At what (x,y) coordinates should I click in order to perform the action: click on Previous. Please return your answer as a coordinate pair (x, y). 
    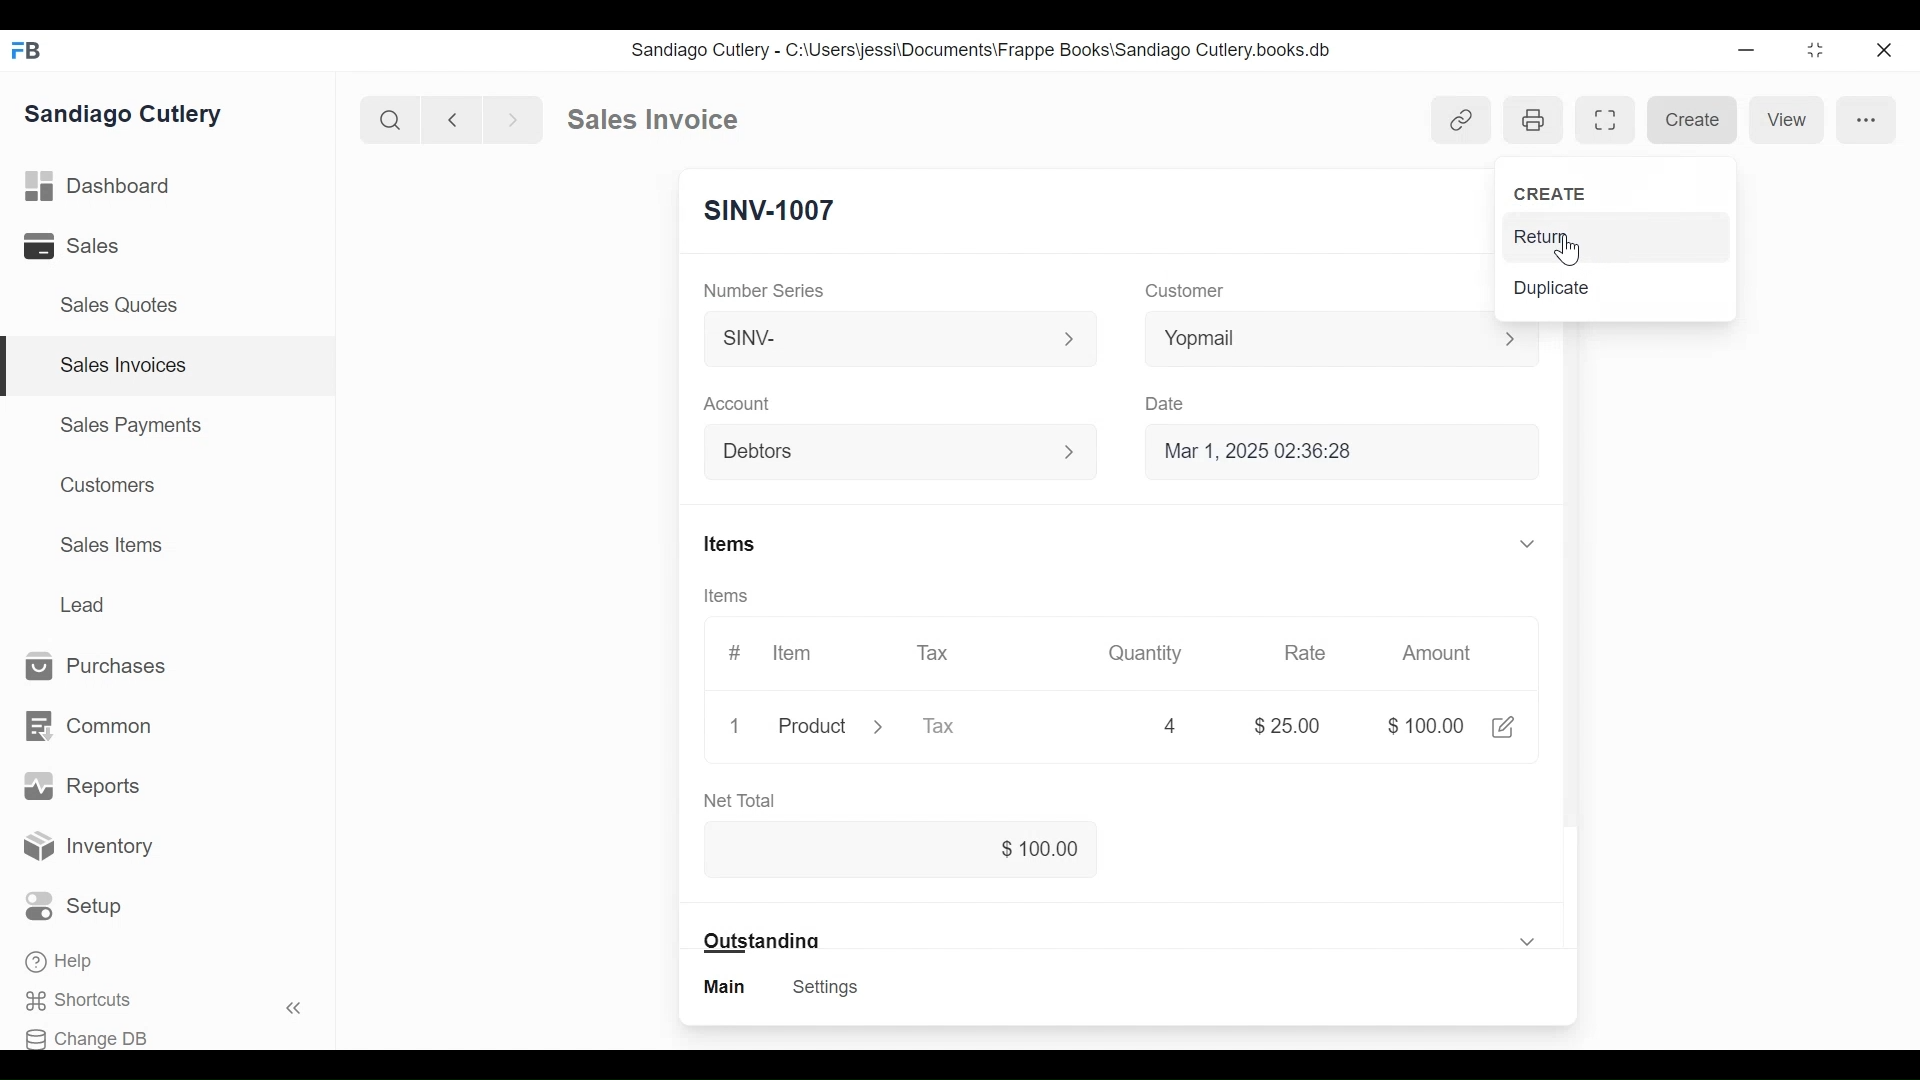
    Looking at the image, I should click on (454, 119).